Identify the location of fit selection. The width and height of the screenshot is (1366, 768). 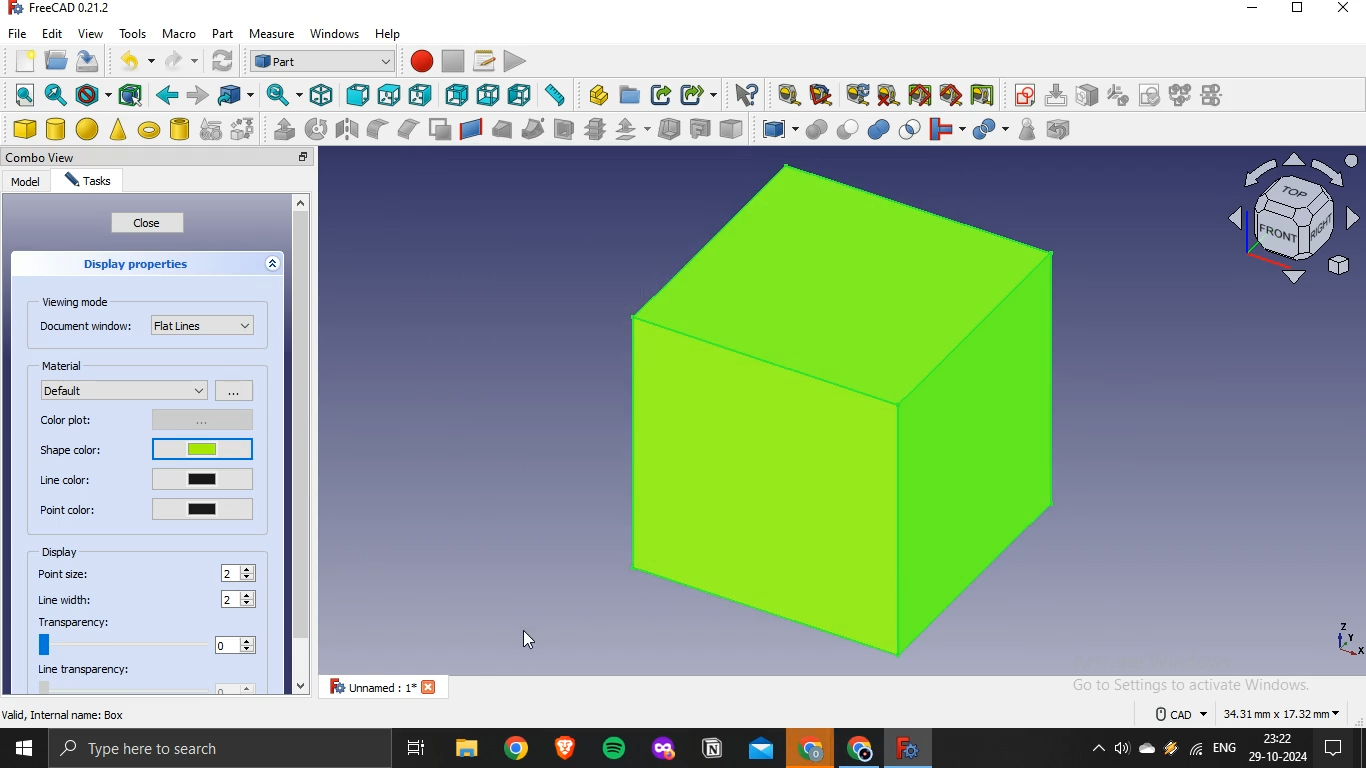
(55, 95).